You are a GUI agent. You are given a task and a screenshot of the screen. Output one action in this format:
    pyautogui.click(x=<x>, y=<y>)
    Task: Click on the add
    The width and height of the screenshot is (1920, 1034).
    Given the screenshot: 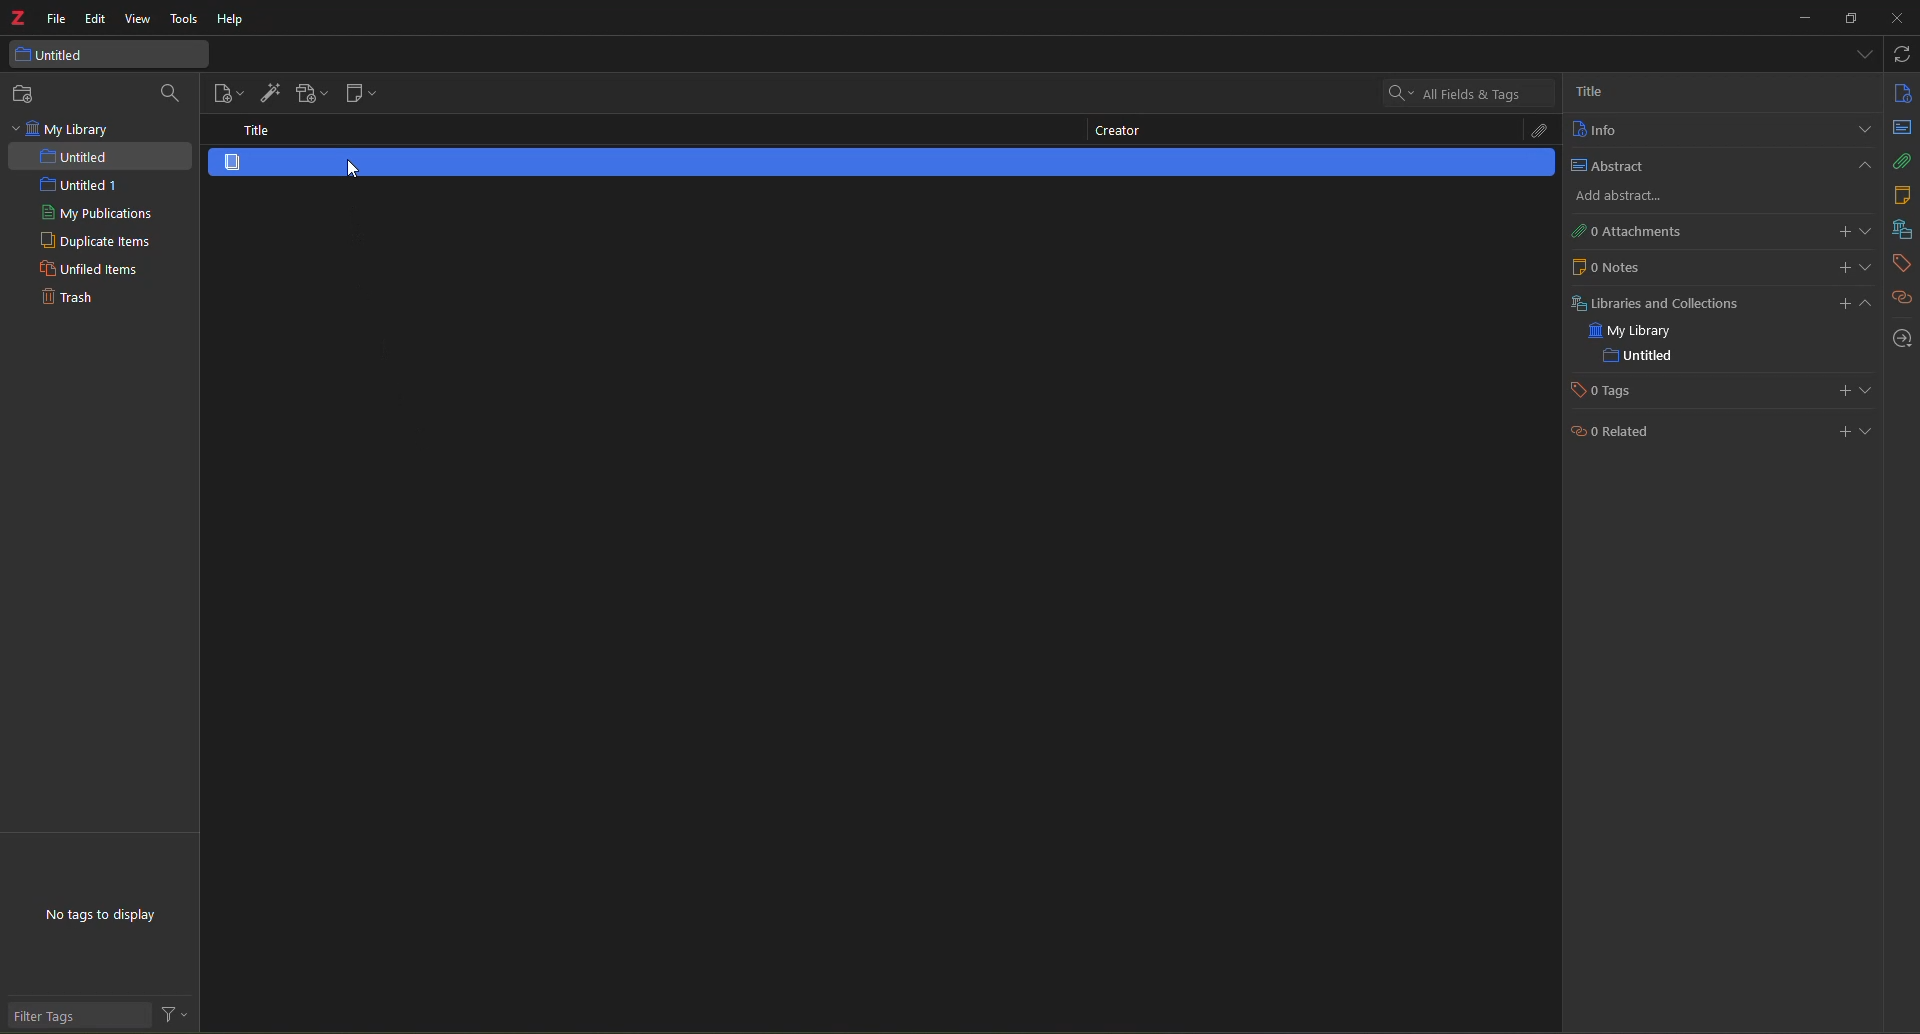 What is the action you would take?
    pyautogui.click(x=1843, y=266)
    